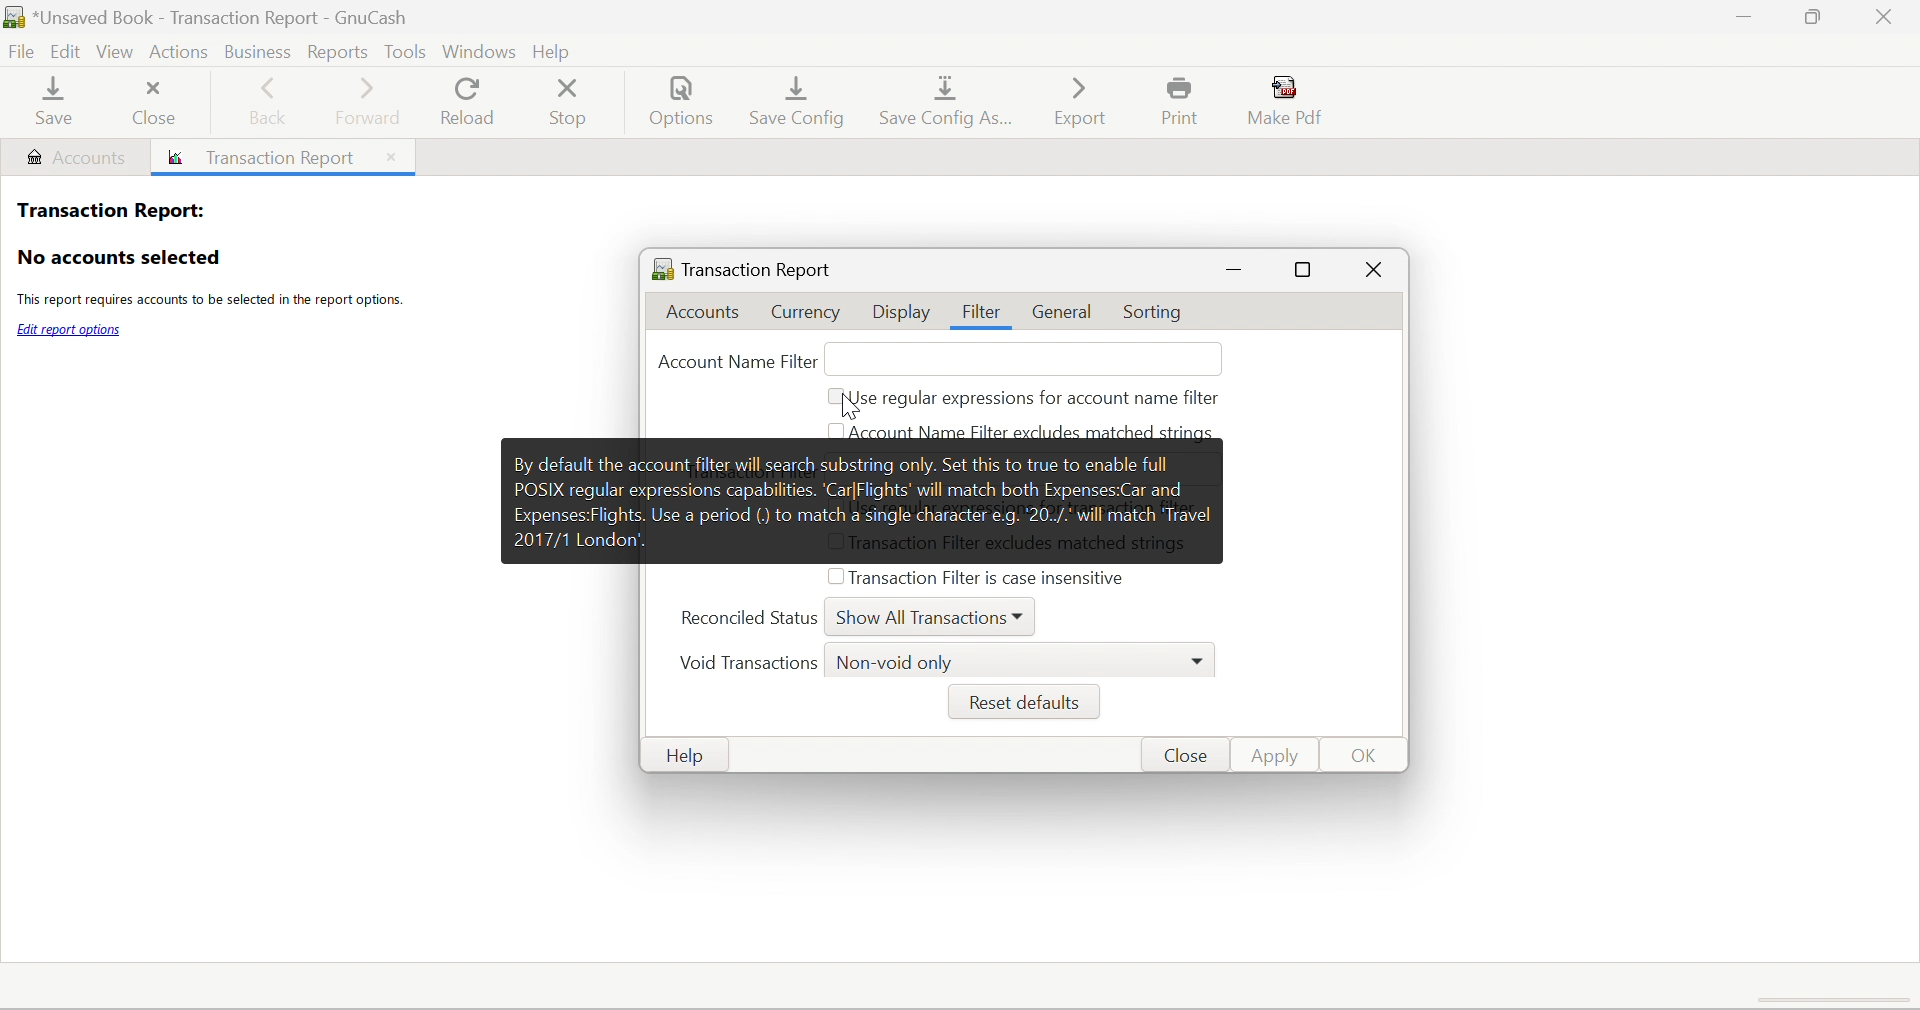 This screenshot has height=1010, width=1920. I want to click on Close, so click(388, 156).